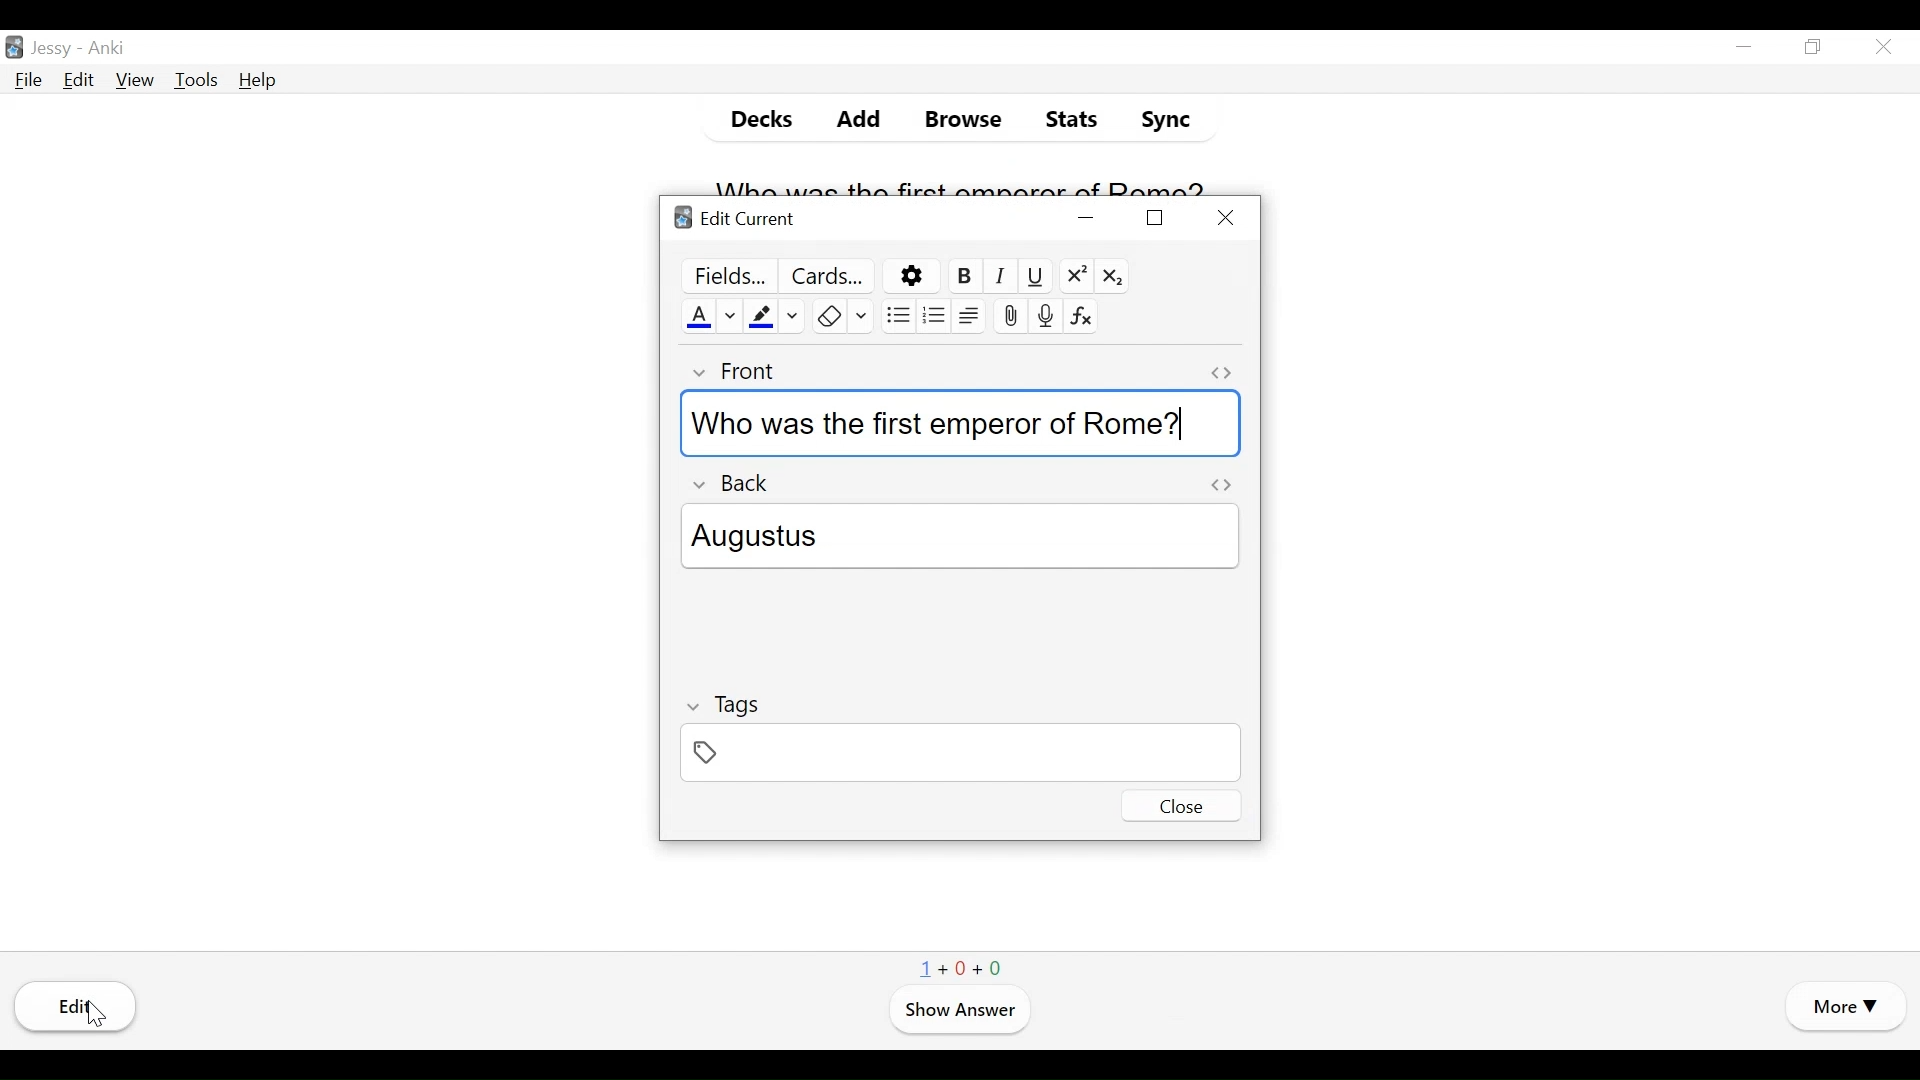 Image resolution: width=1920 pixels, height=1080 pixels. What do you see at coordinates (753, 118) in the screenshot?
I see `Decks` at bounding box center [753, 118].